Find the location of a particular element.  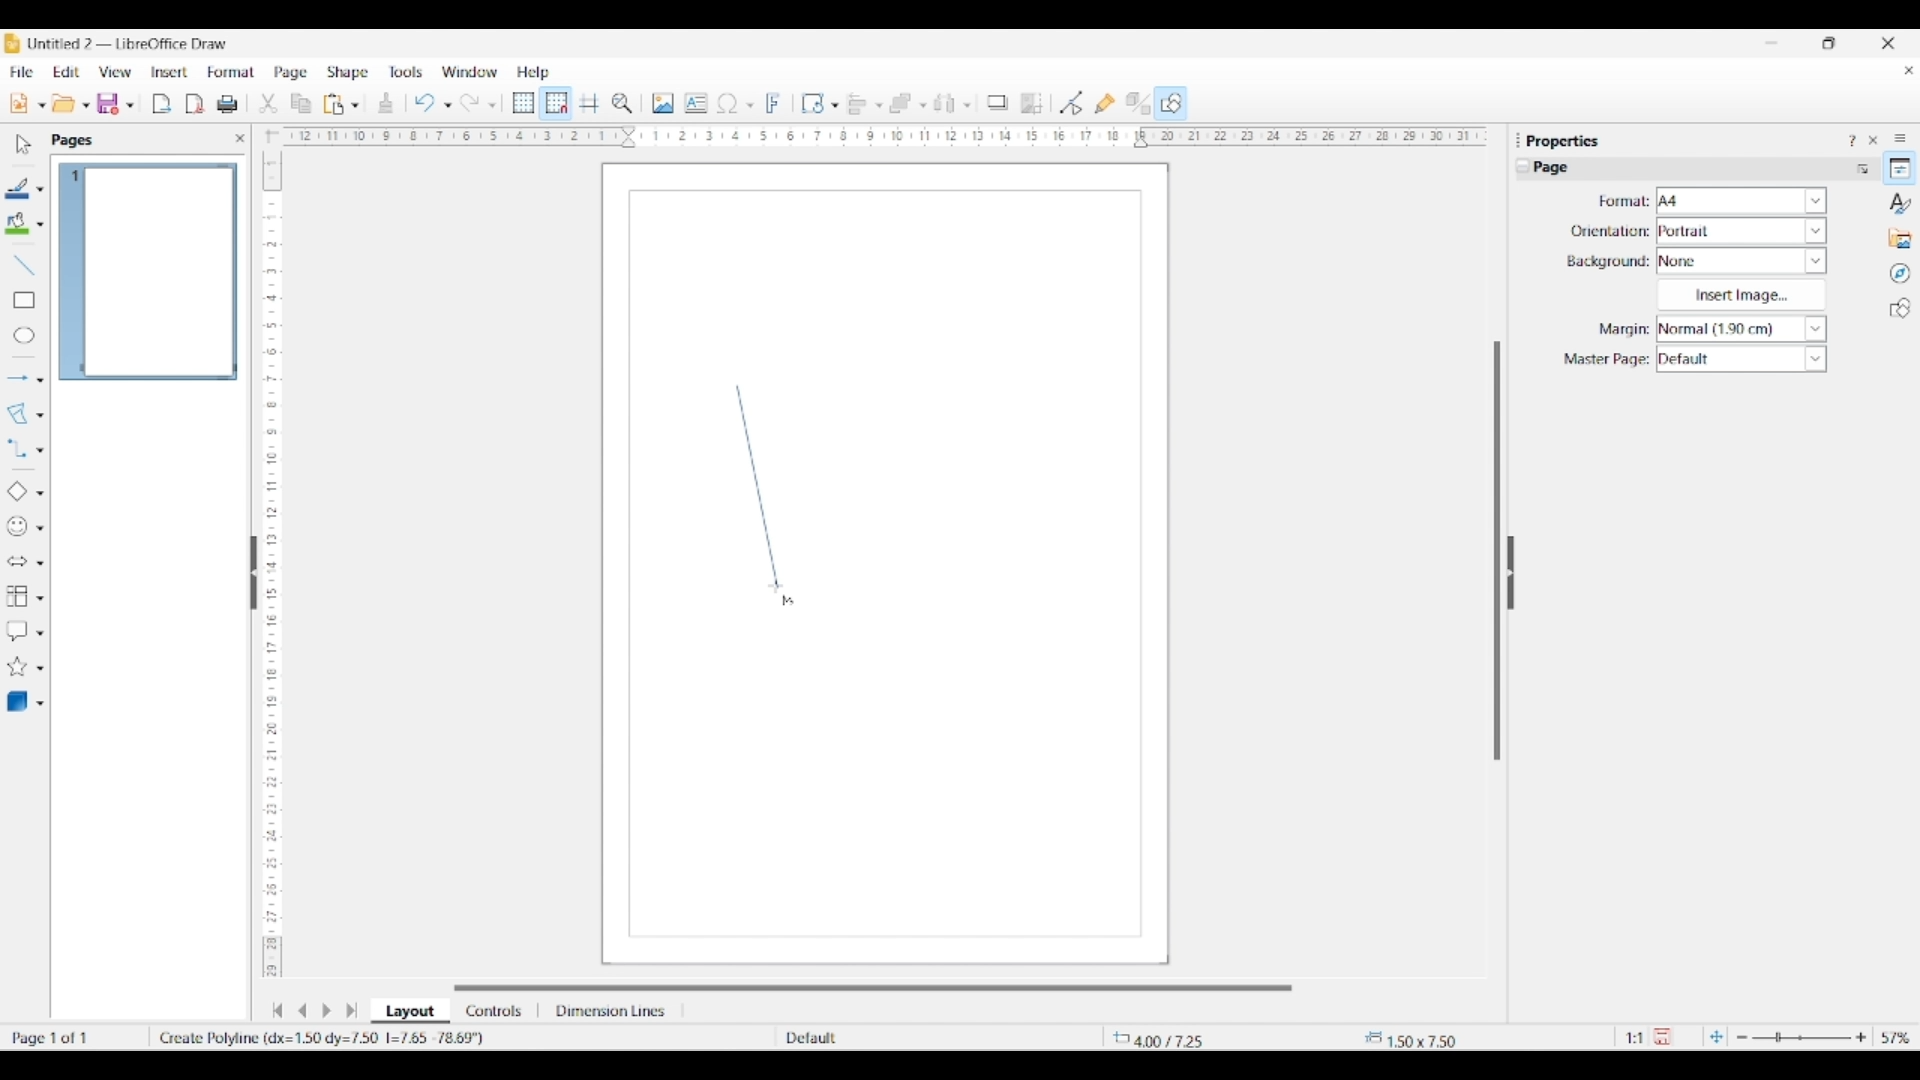

3D shape options is located at coordinates (40, 704).